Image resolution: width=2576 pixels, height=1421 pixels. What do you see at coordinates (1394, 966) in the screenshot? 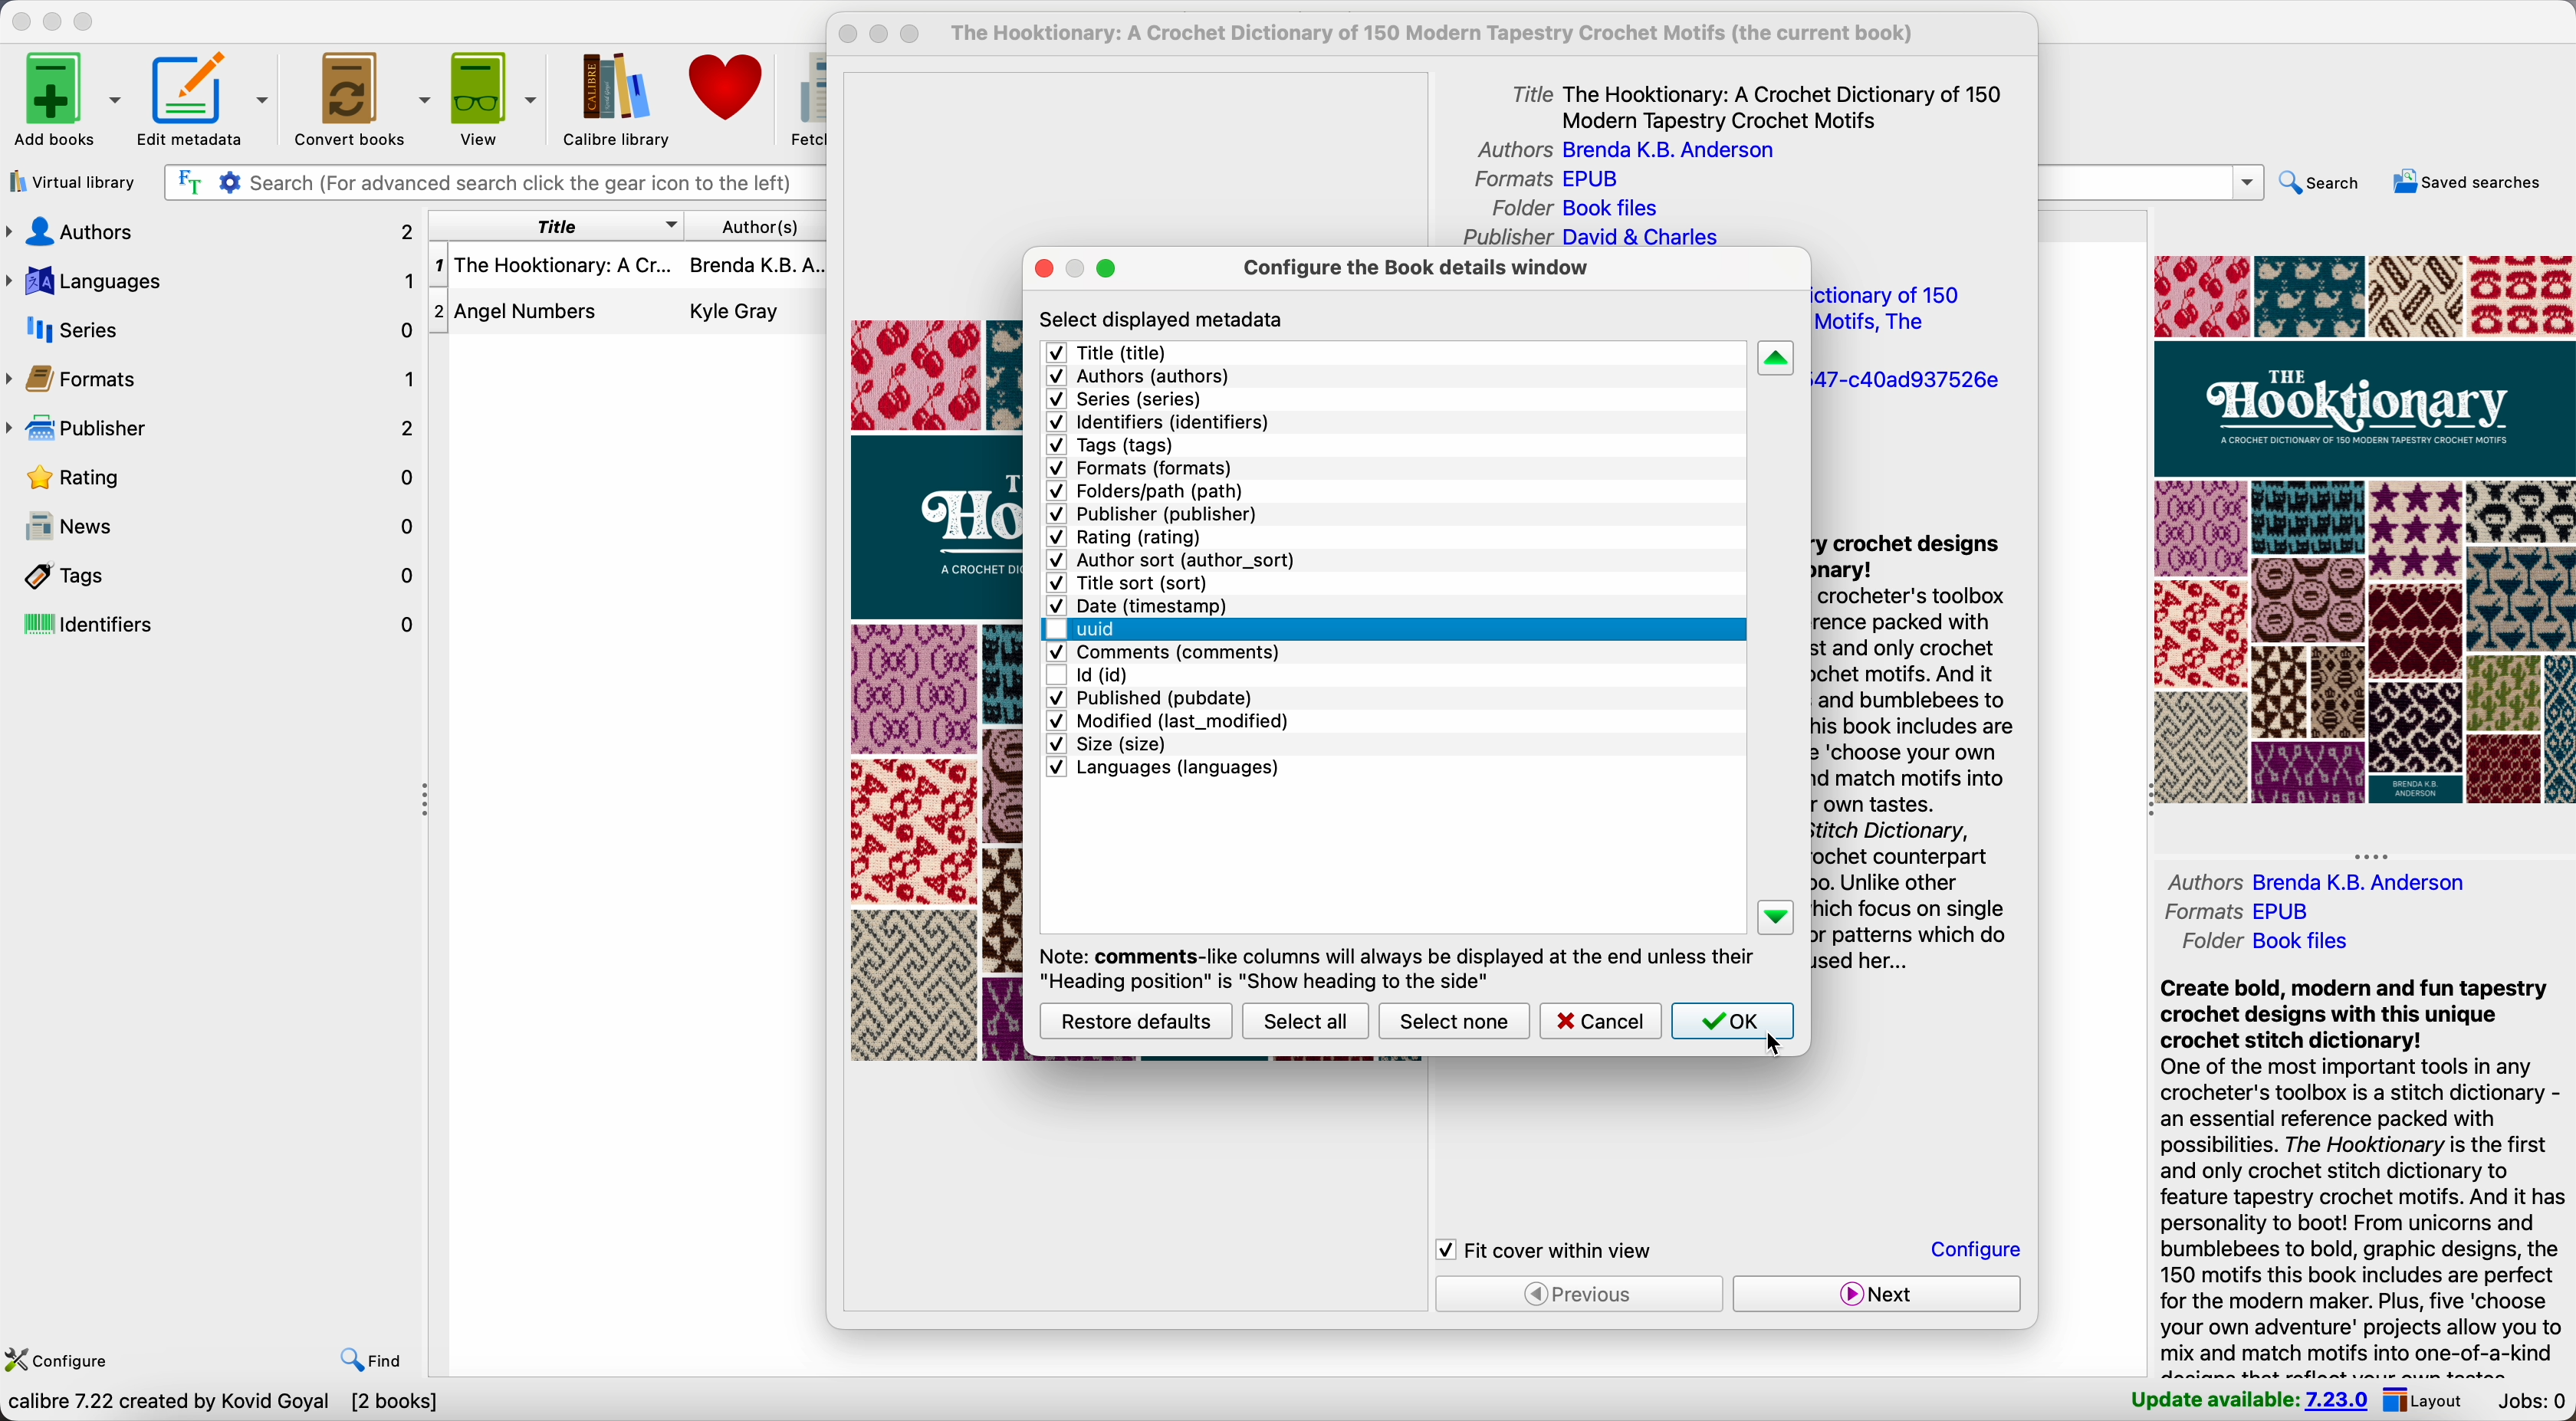
I see `note` at bounding box center [1394, 966].